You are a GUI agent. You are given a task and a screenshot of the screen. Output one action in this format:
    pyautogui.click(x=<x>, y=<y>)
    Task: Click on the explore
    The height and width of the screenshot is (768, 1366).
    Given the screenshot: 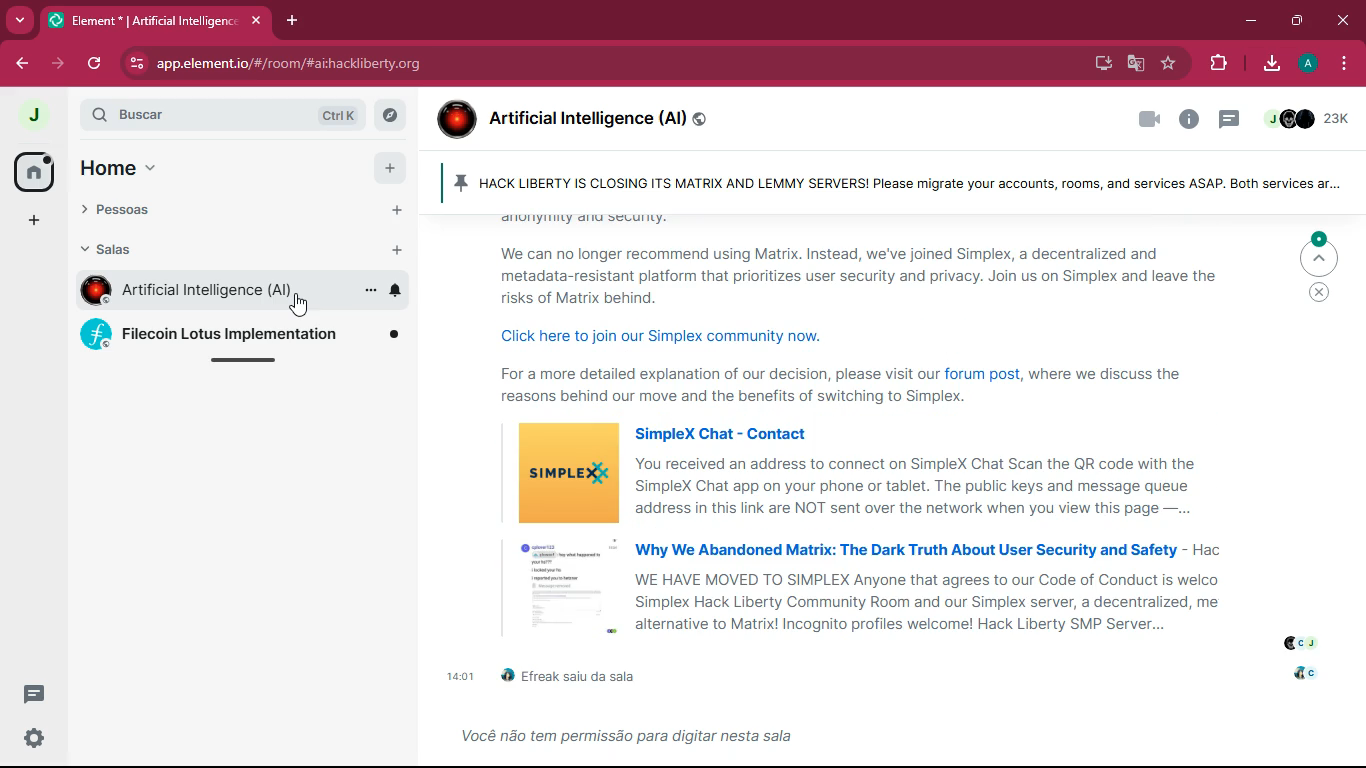 What is the action you would take?
    pyautogui.click(x=392, y=116)
    